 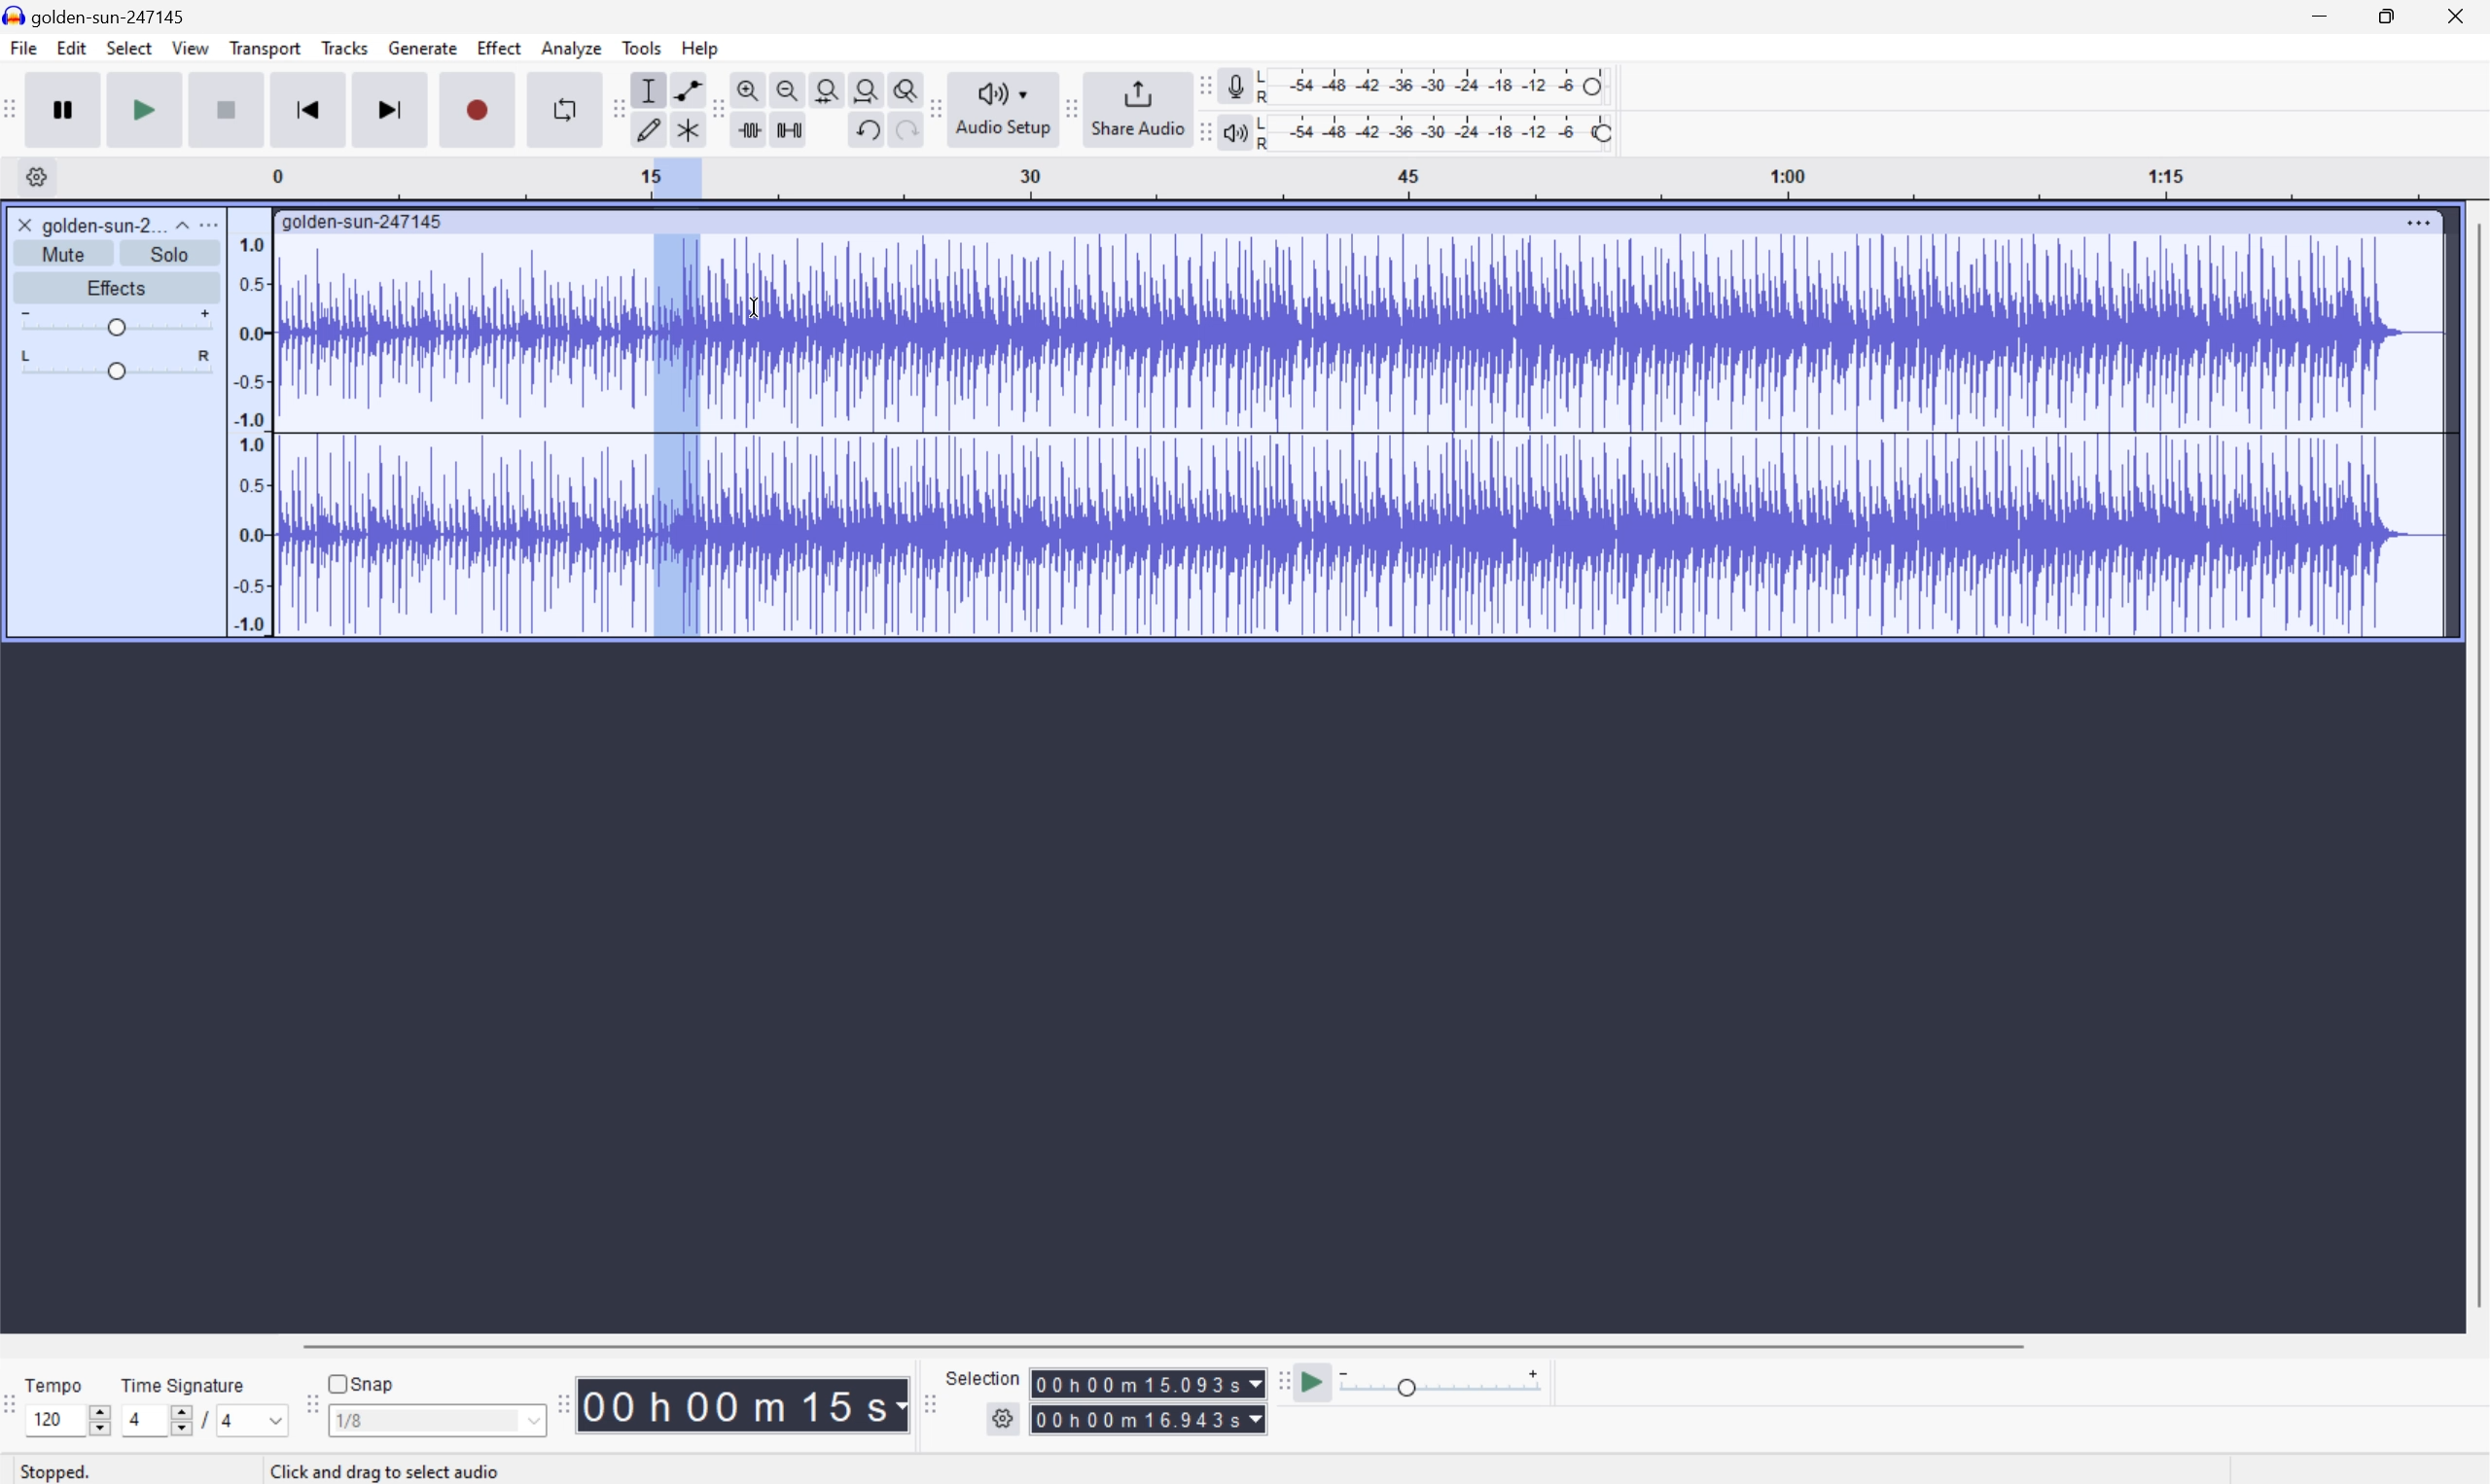 What do you see at coordinates (1437, 84) in the screenshot?
I see `Recording level: 62%` at bounding box center [1437, 84].